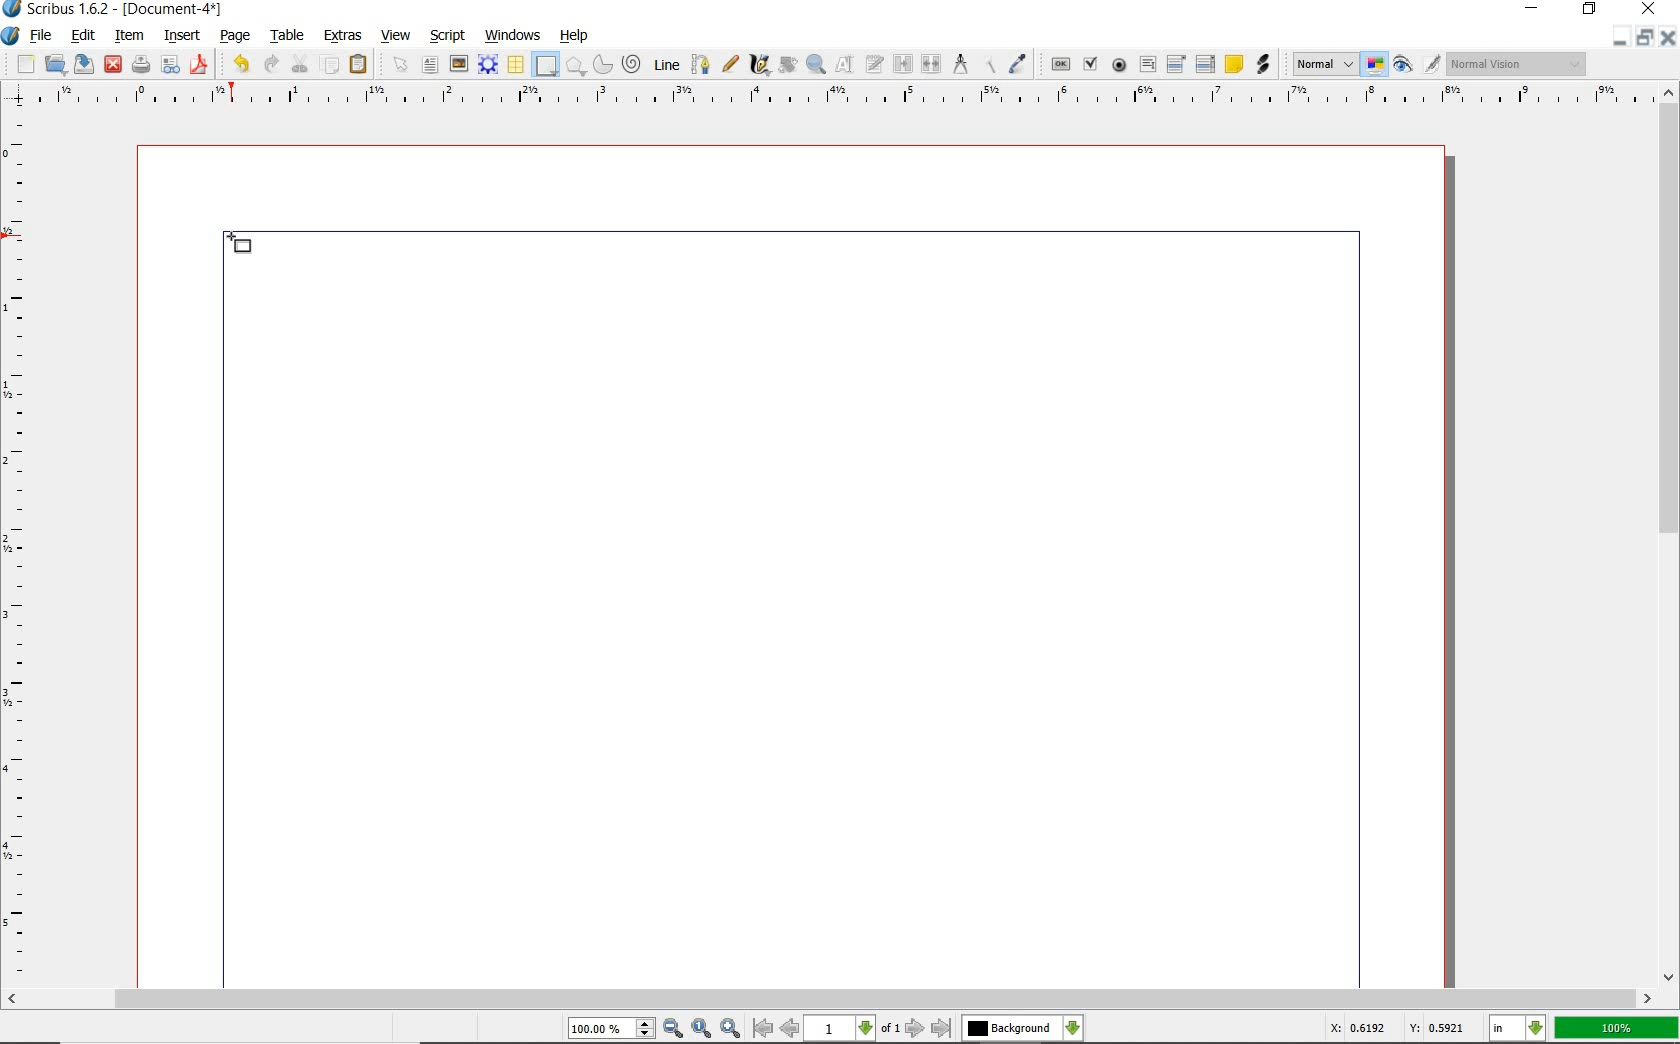 This screenshot has width=1680, height=1044. Describe the element at coordinates (916, 1028) in the screenshot. I see `go to next page` at that location.